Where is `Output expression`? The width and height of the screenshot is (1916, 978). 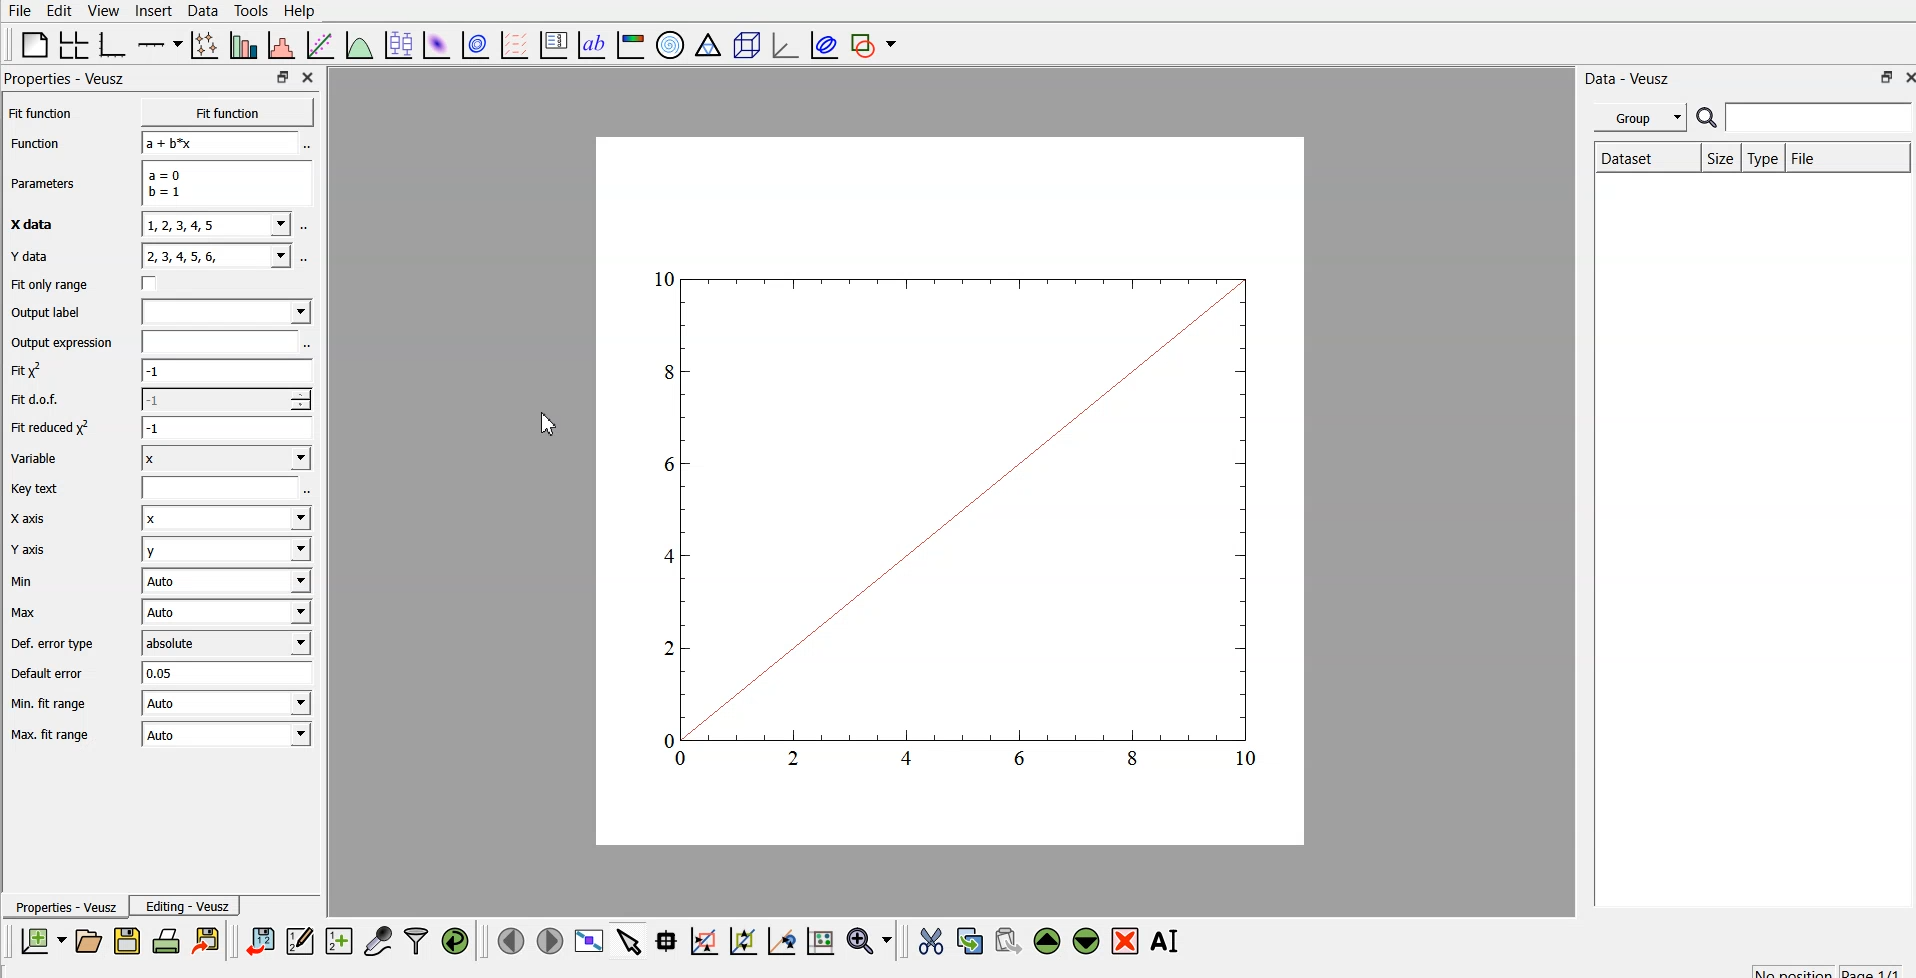
Output expression is located at coordinates (63, 342).